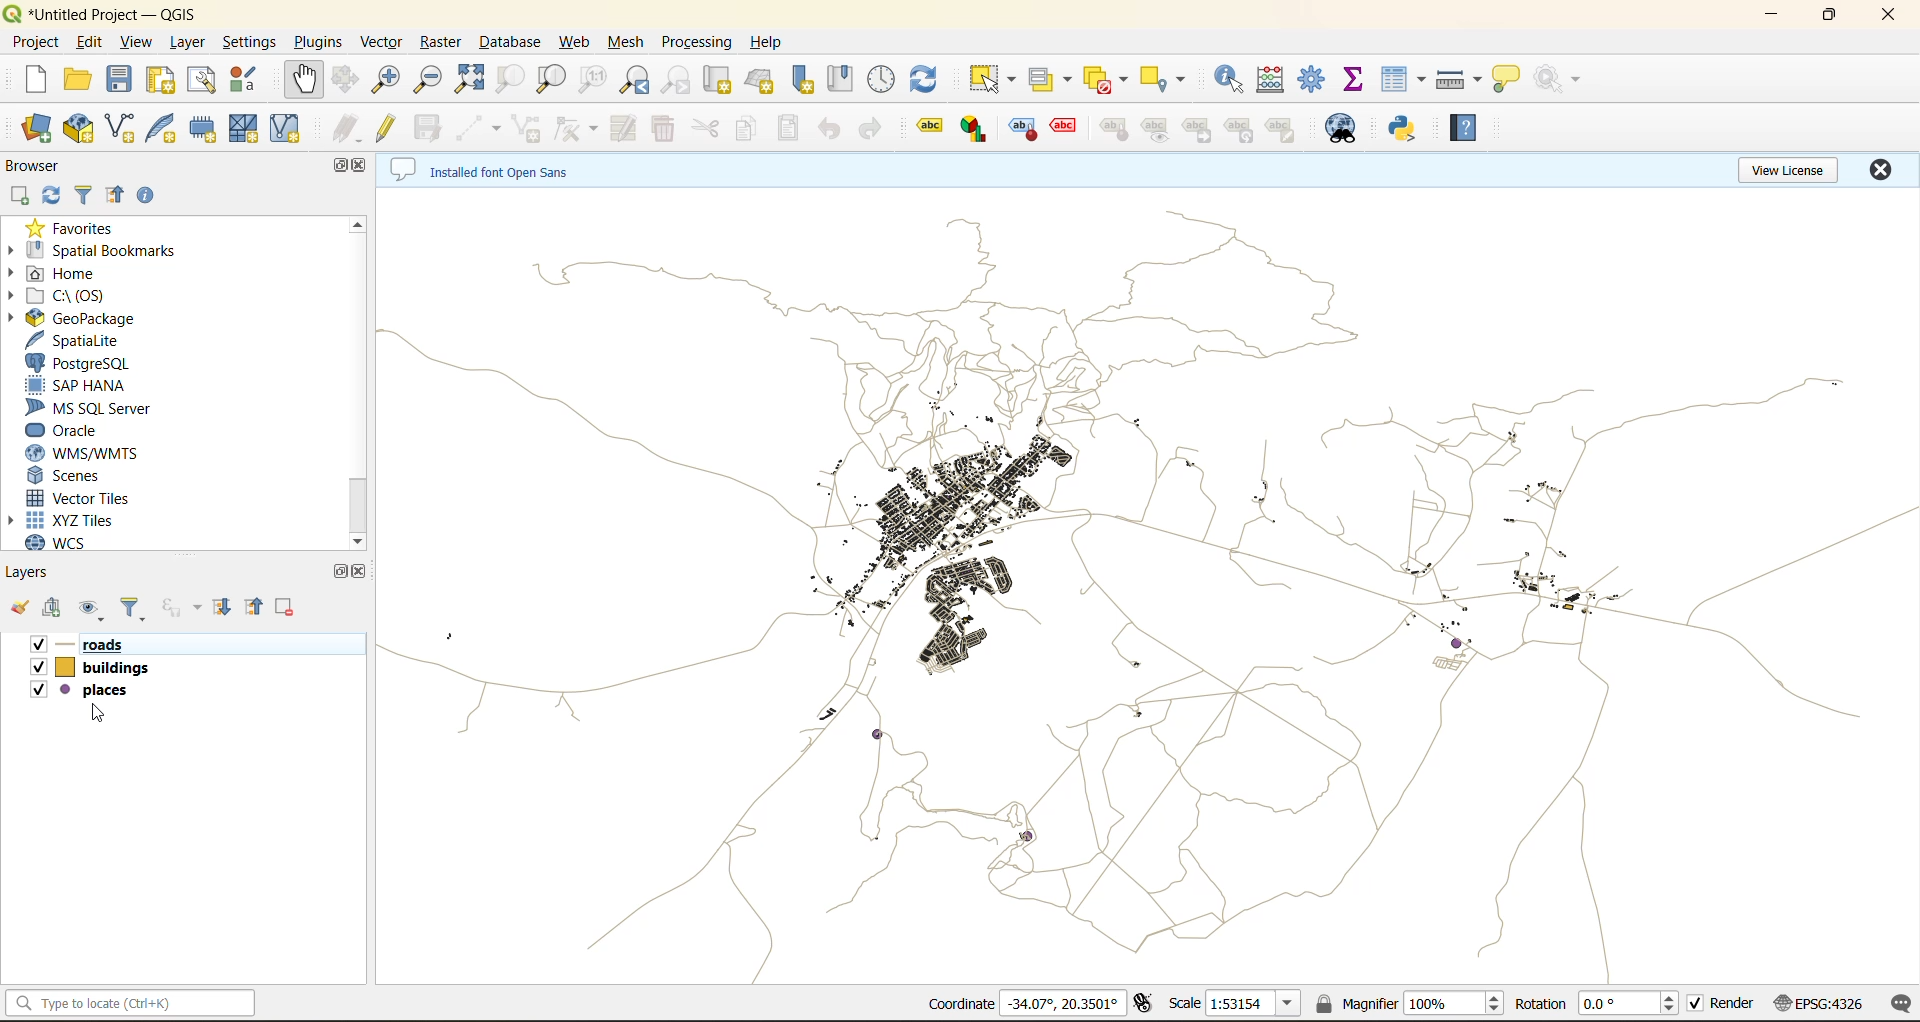 The width and height of the screenshot is (1920, 1022). Describe the element at coordinates (251, 80) in the screenshot. I see `style manager` at that location.